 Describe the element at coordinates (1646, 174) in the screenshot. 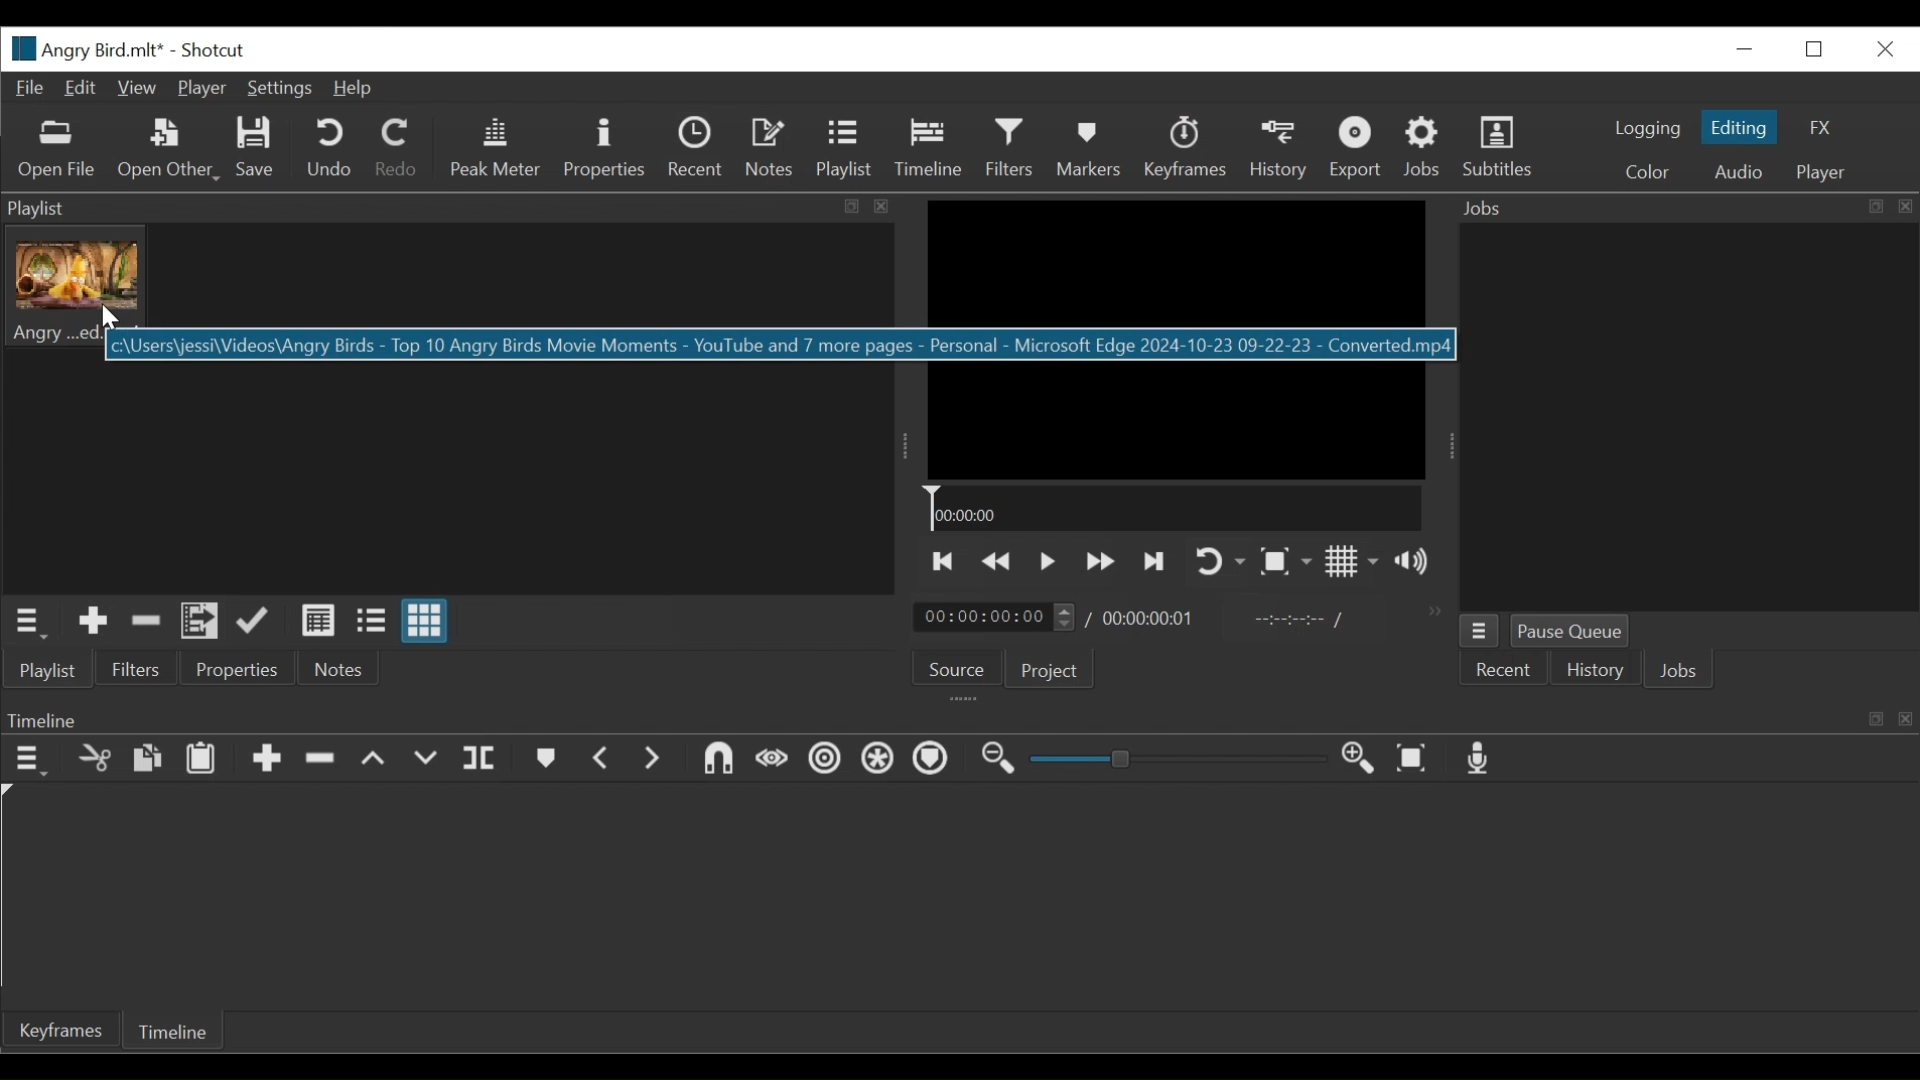

I see `Color` at that location.